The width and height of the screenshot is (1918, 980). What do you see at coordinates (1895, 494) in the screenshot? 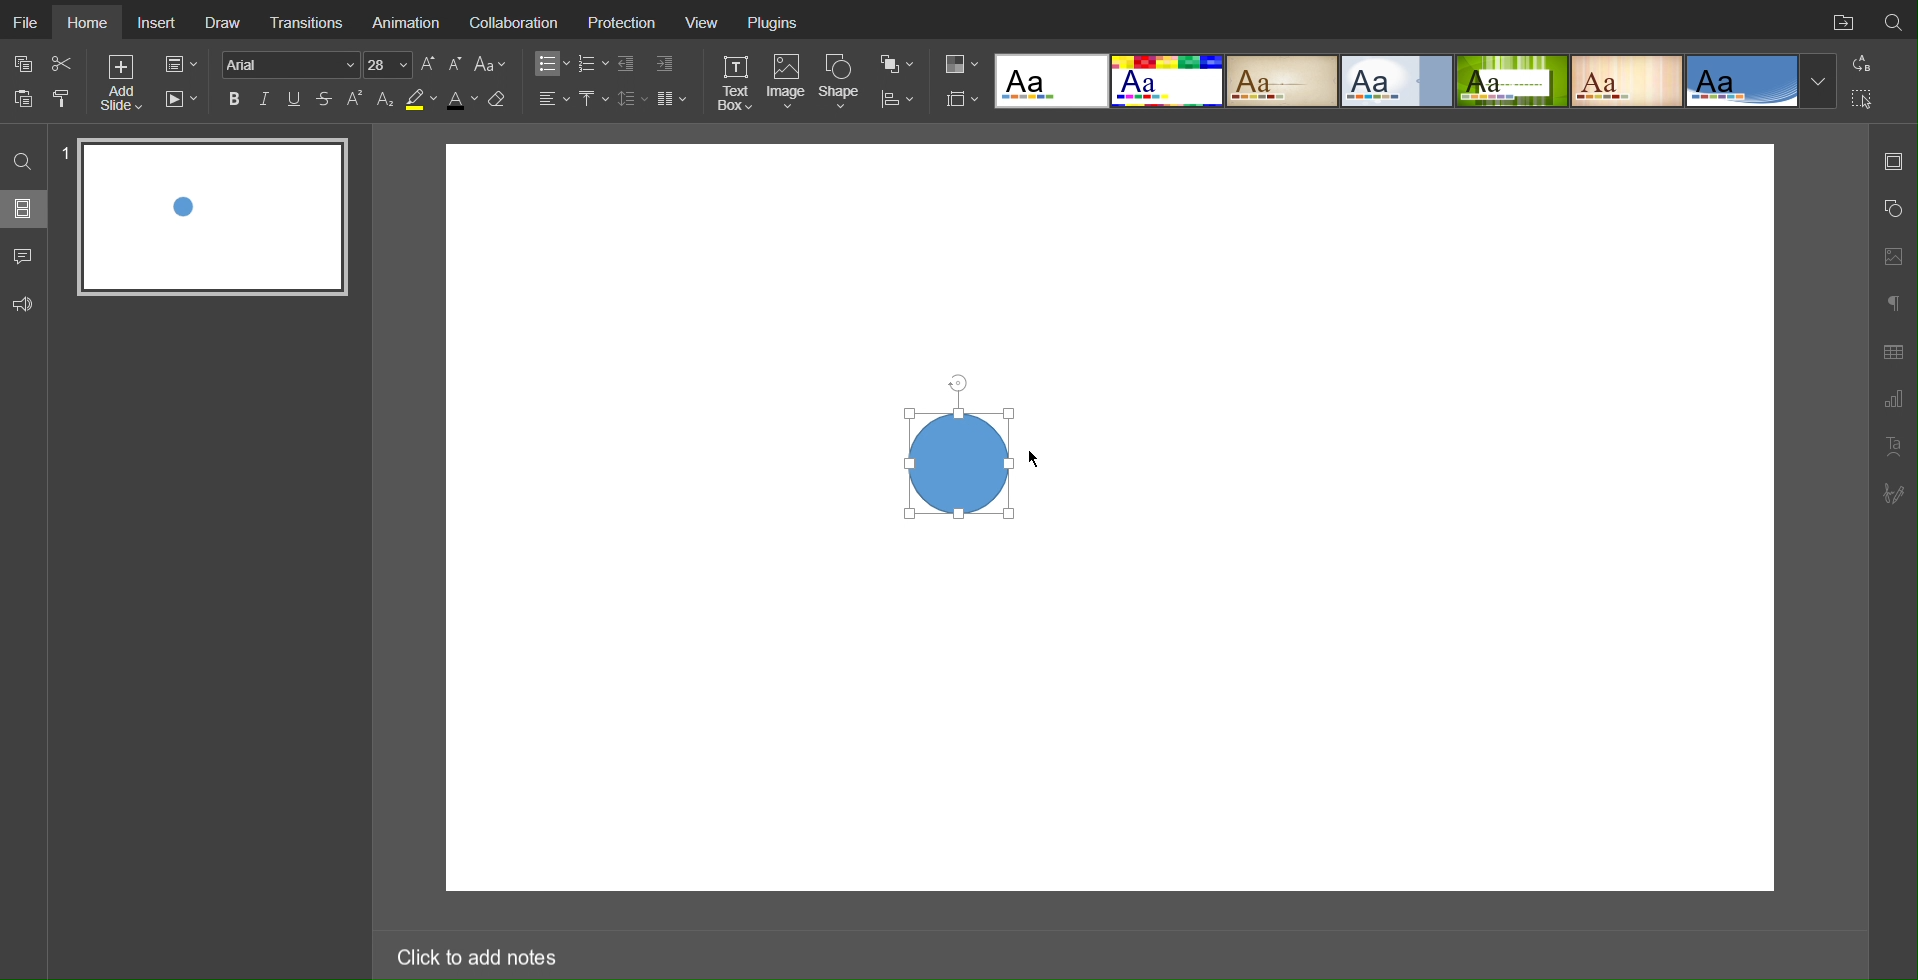
I see `Signature ` at bounding box center [1895, 494].